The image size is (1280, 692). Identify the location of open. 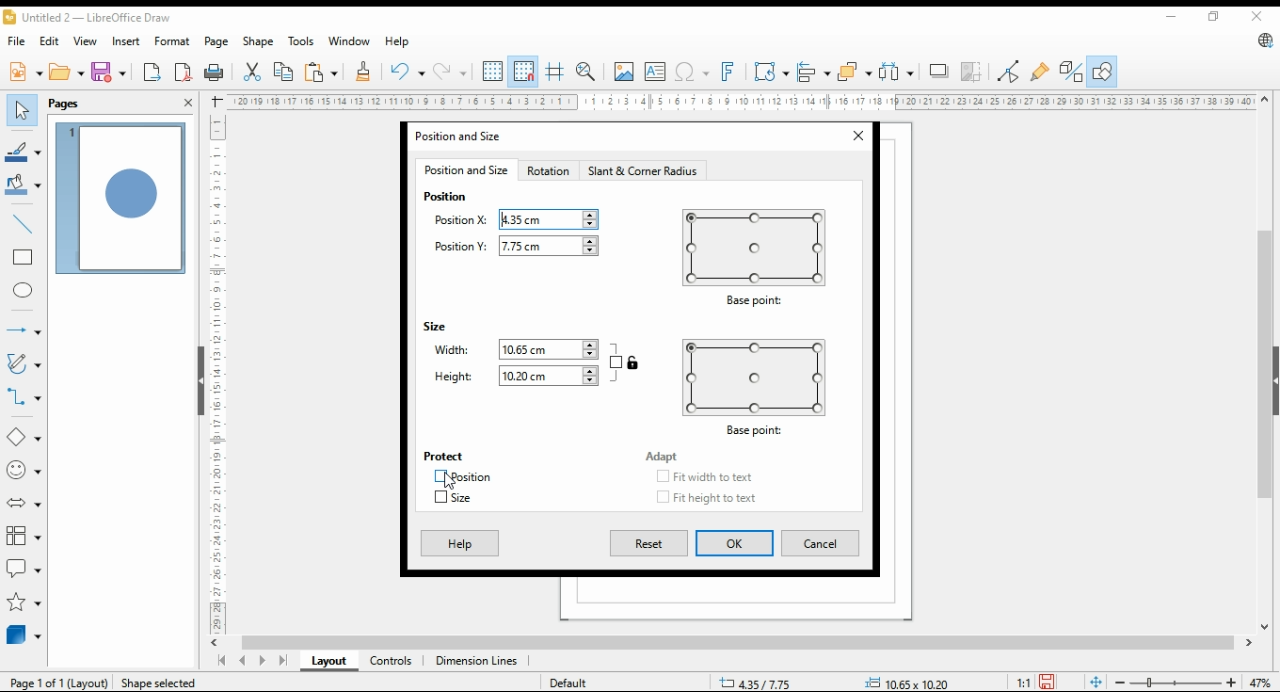
(66, 71).